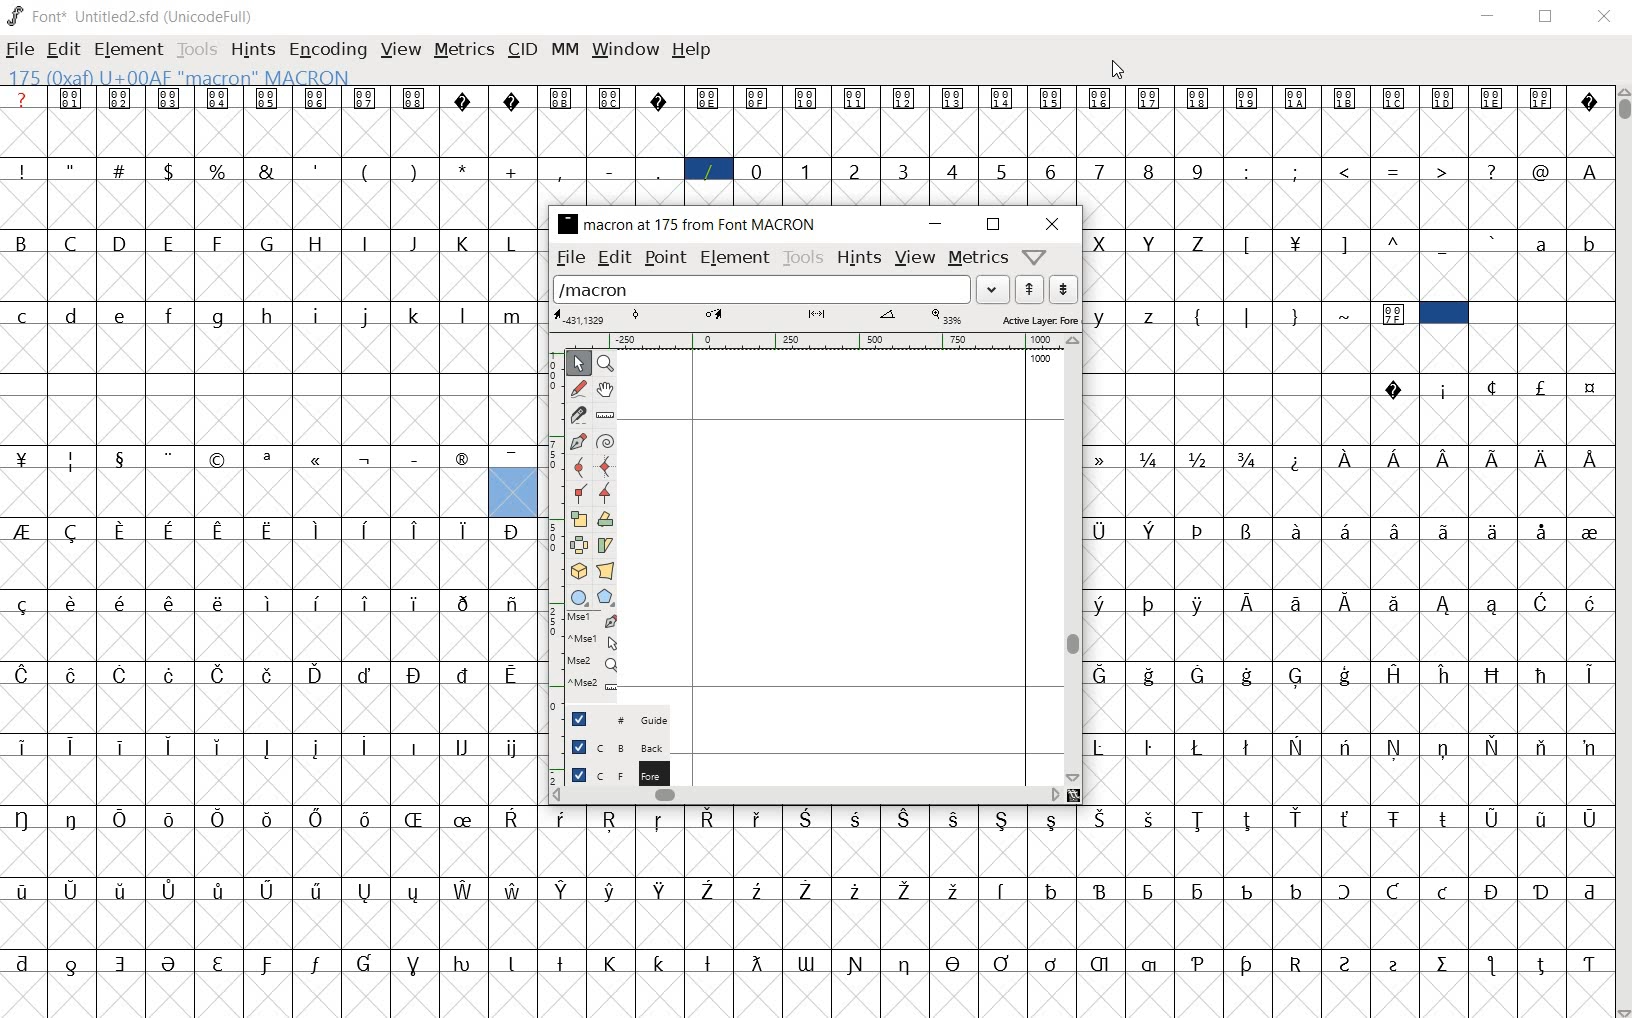 Image resolution: width=1632 pixels, height=1018 pixels. I want to click on Symbol, so click(418, 818).